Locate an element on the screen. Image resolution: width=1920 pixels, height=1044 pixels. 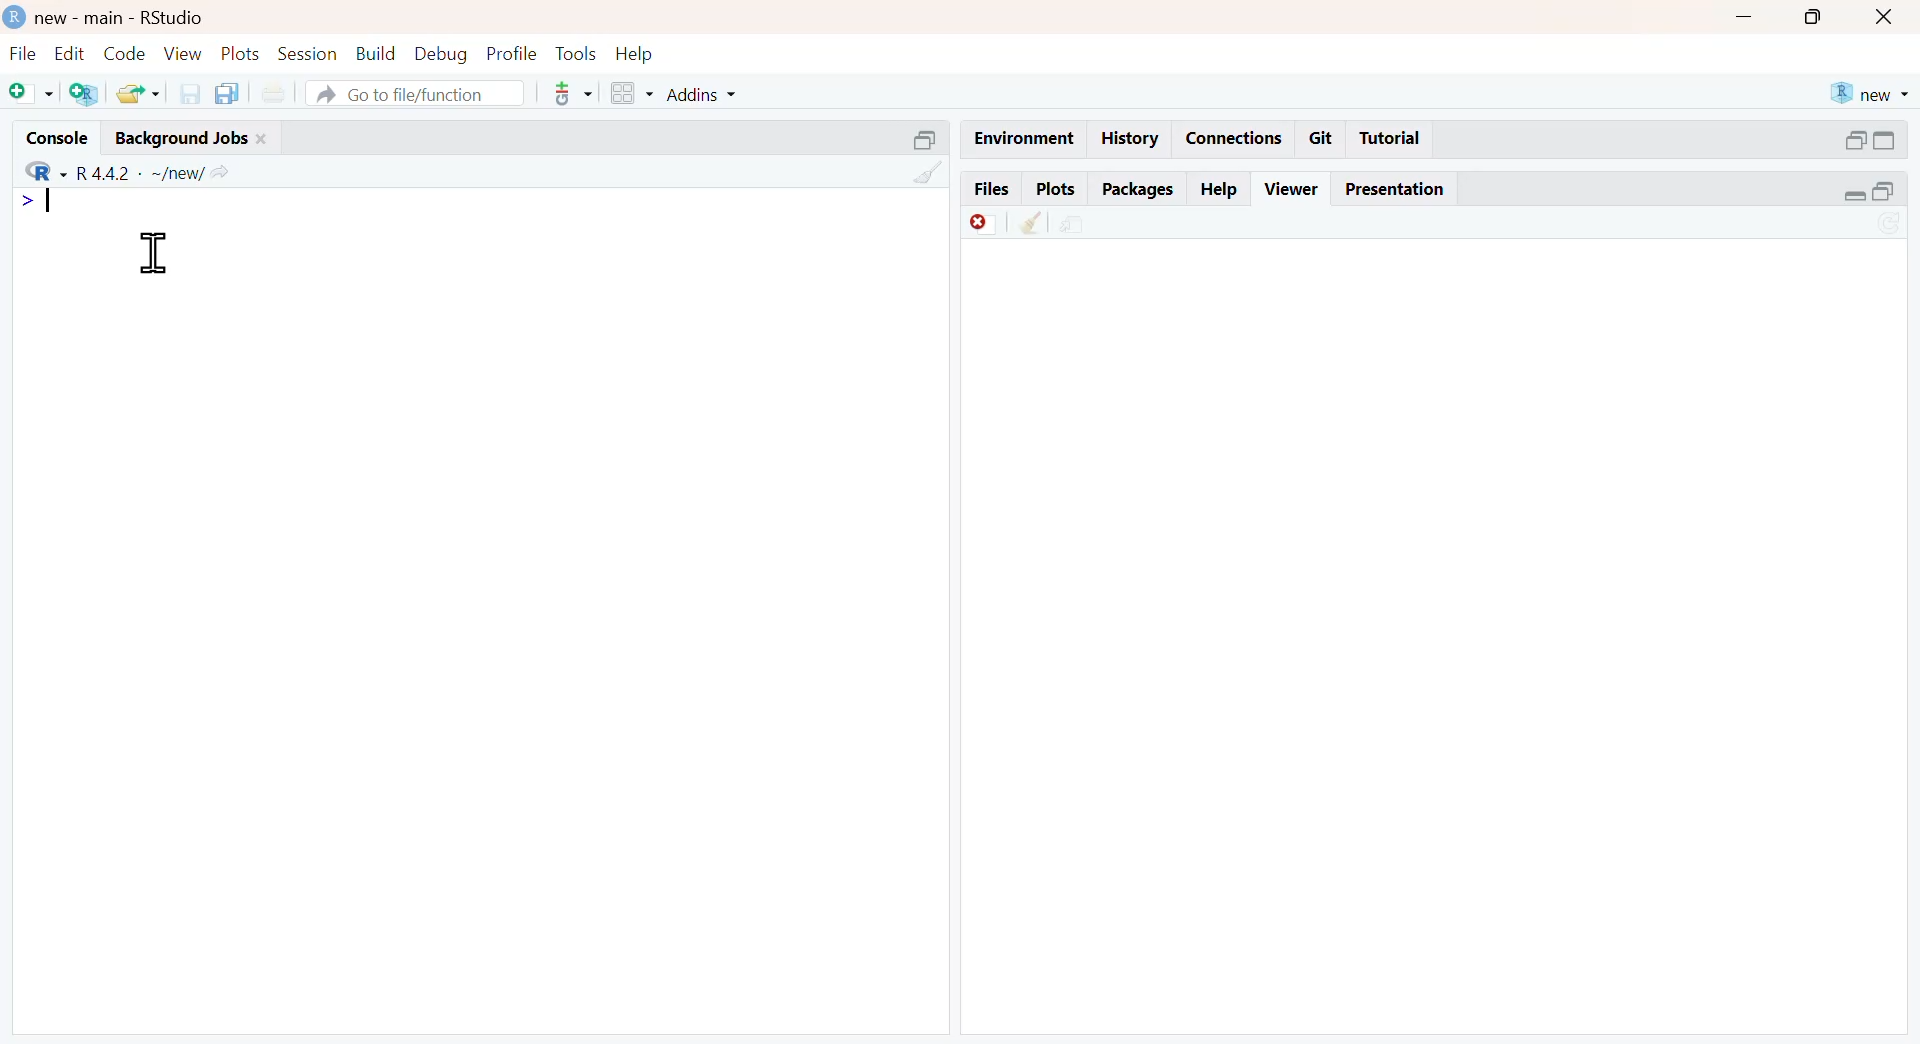
plots is located at coordinates (240, 53).